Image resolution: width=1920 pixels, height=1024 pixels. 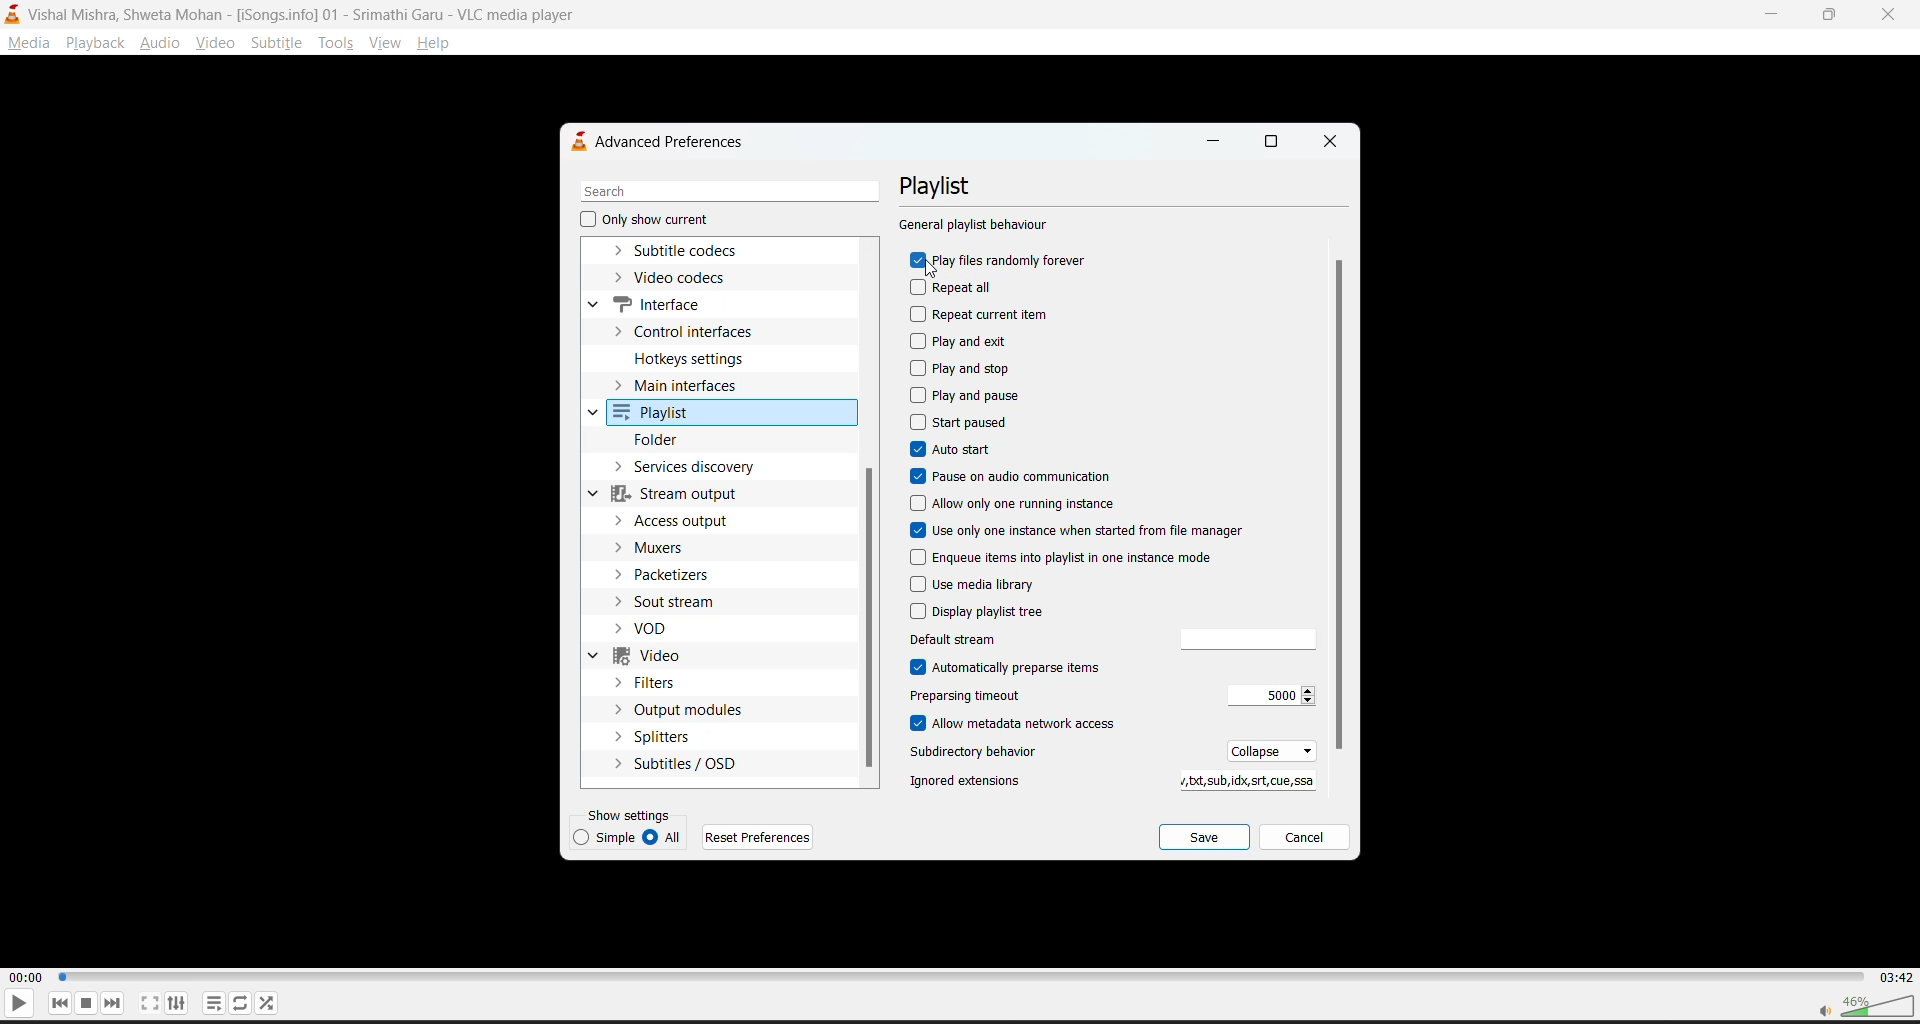 What do you see at coordinates (681, 576) in the screenshot?
I see `packetizers` at bounding box center [681, 576].